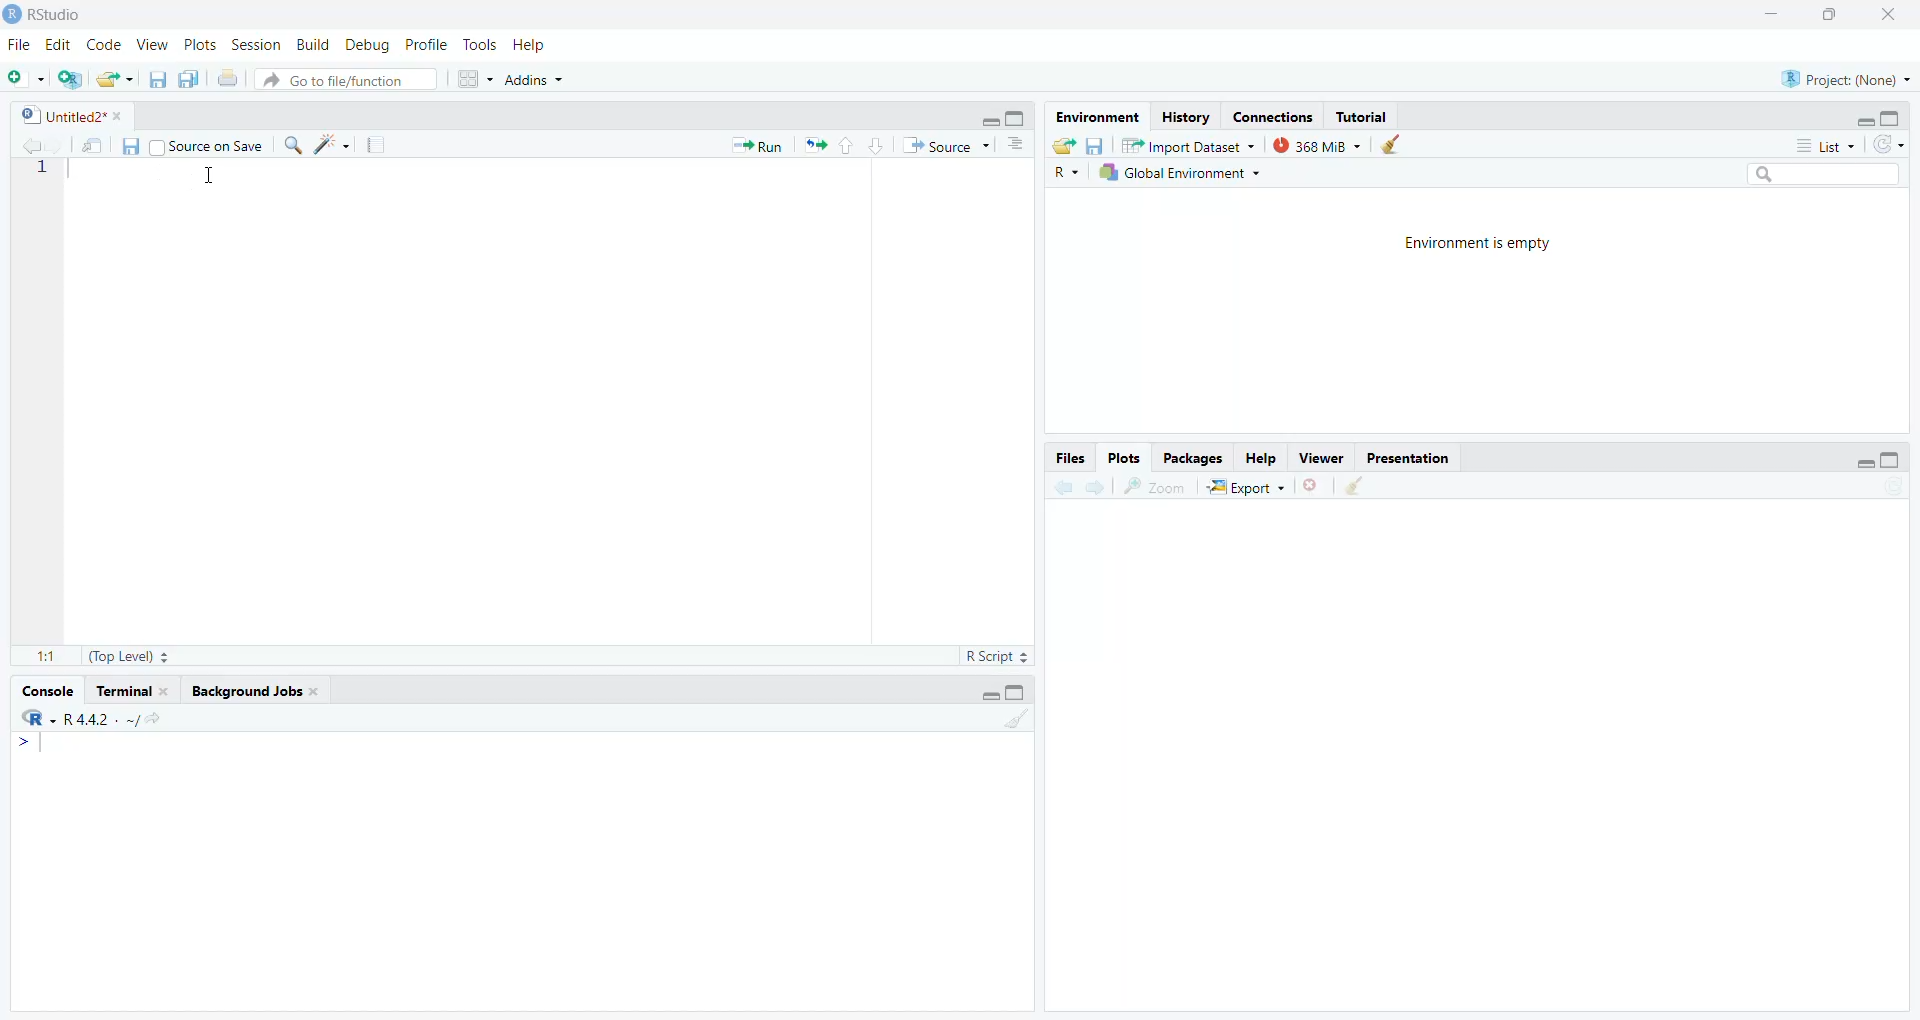  I want to click on add, so click(28, 79).